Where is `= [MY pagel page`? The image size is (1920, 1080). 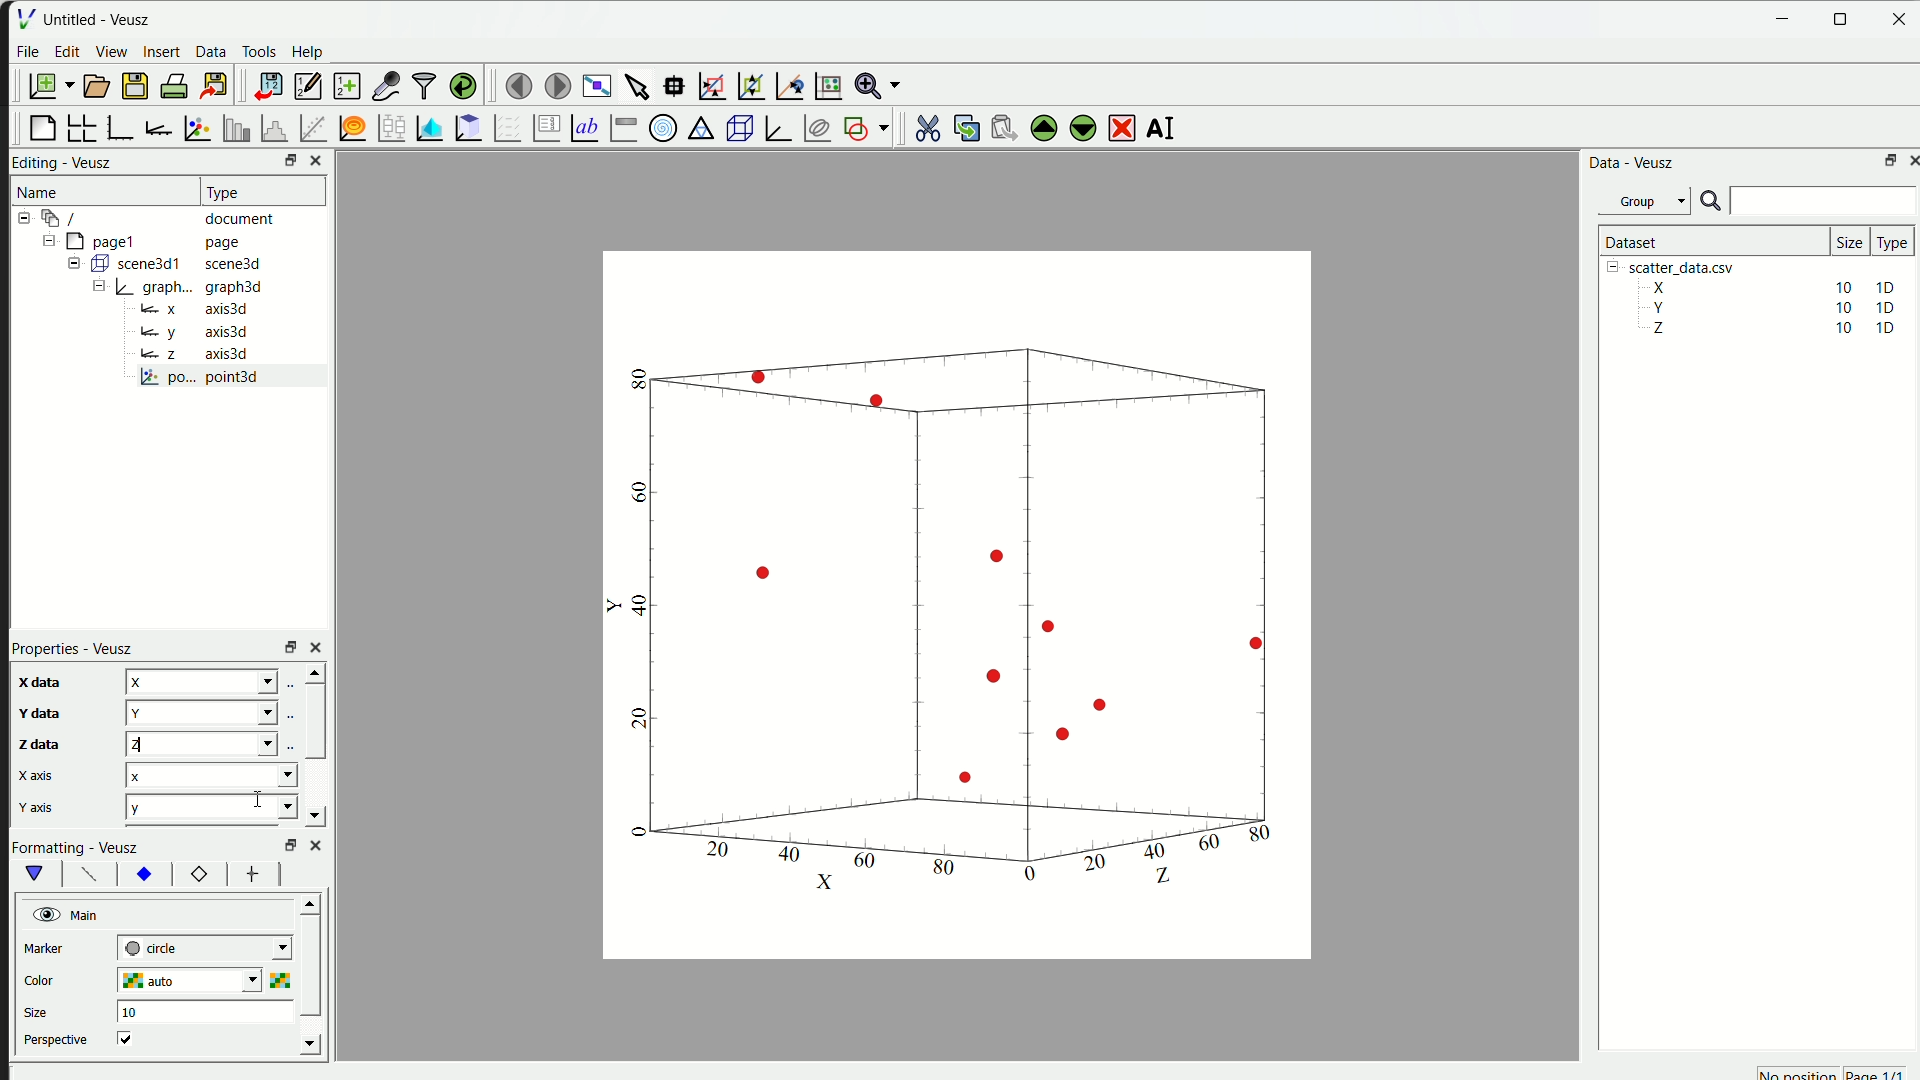 = [MY pagel page is located at coordinates (154, 239).